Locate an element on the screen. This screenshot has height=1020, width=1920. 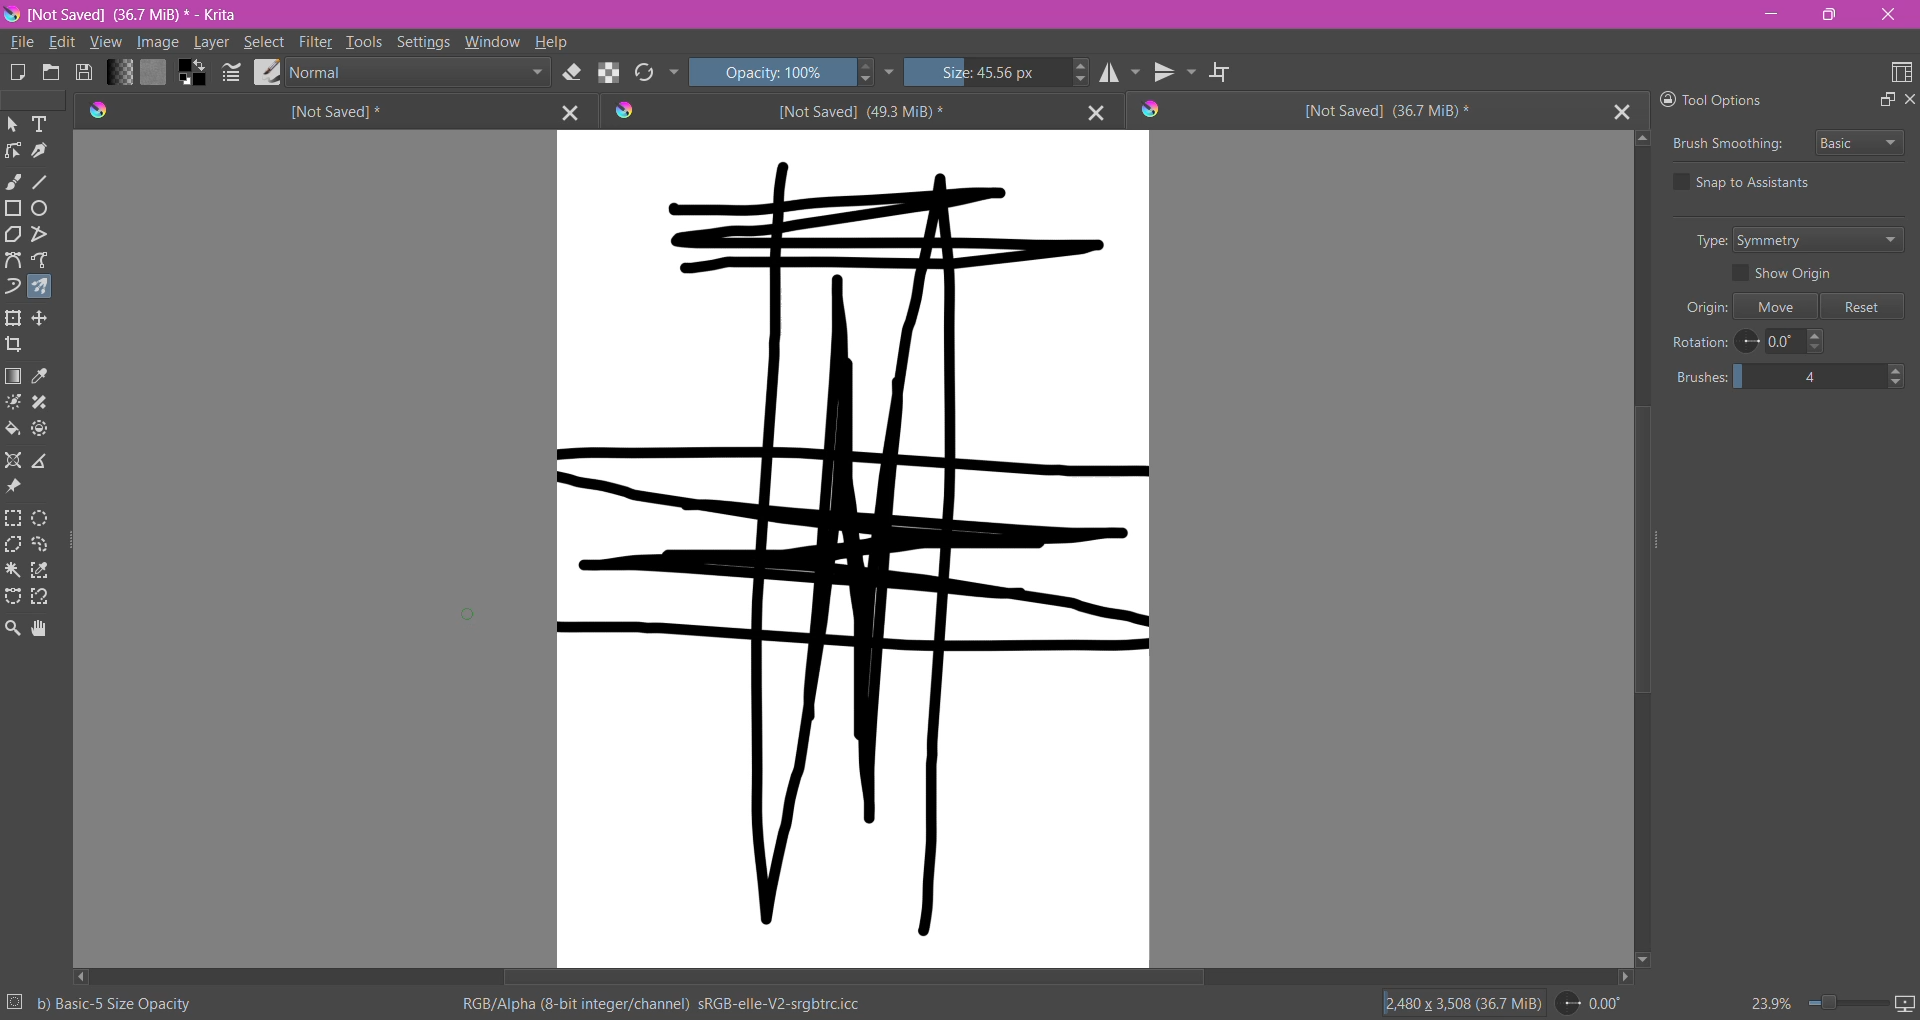
Snap to Assistants is located at coordinates (1761, 183).